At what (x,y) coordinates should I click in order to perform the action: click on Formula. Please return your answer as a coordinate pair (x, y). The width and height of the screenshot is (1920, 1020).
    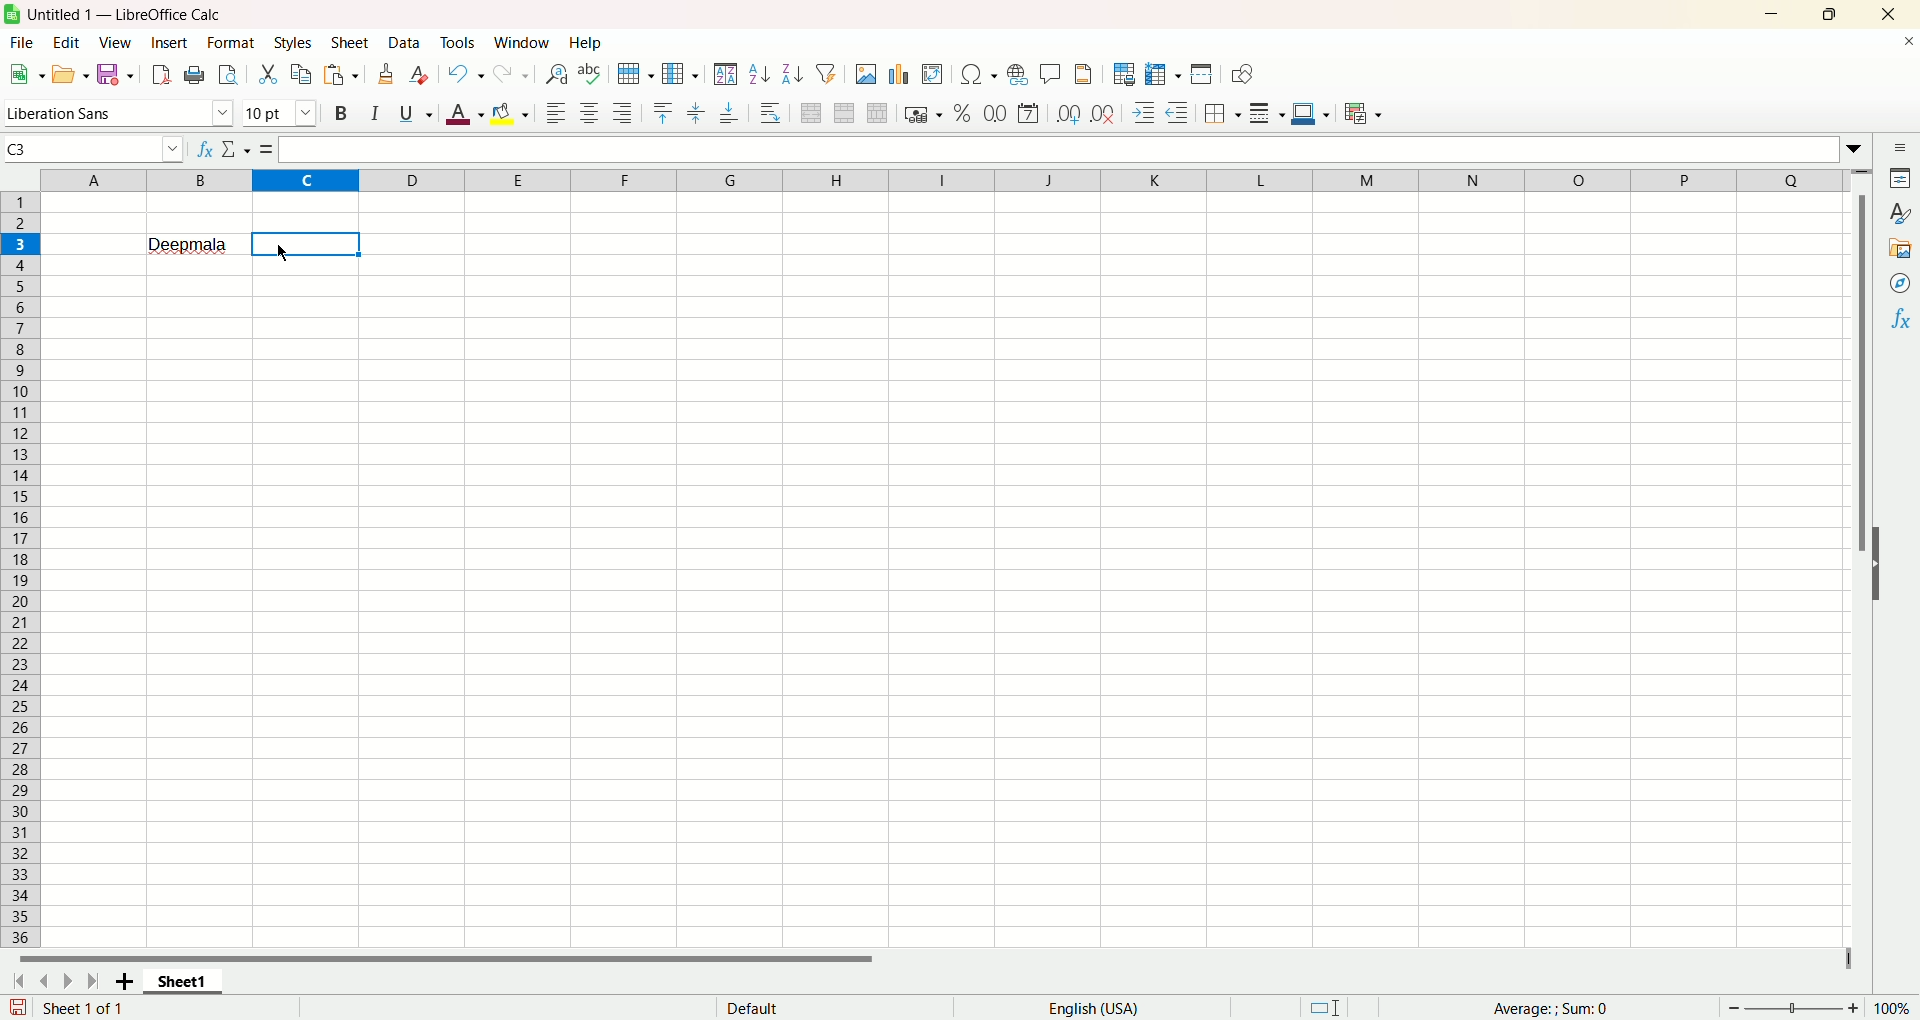
    Looking at the image, I should click on (1550, 1008).